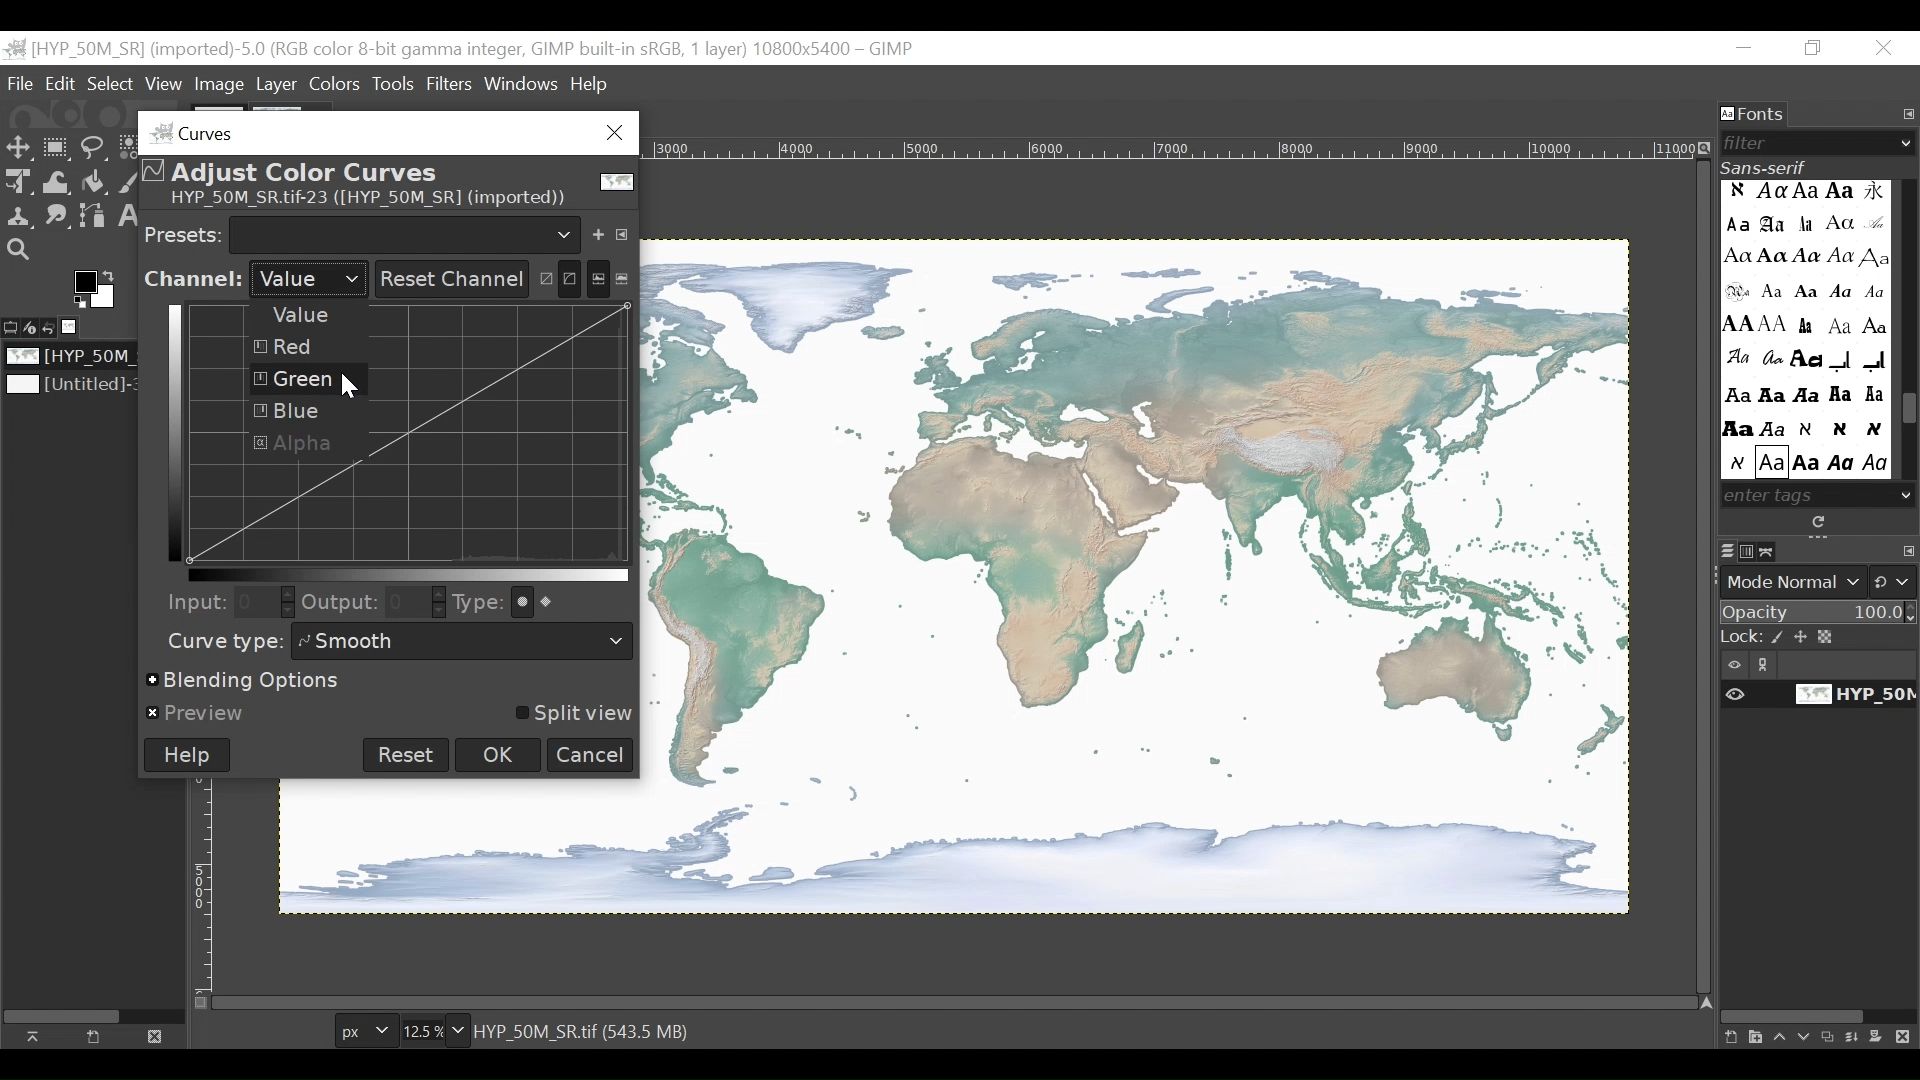 This screenshot has height=1080, width=1920. Describe the element at coordinates (1815, 695) in the screenshot. I see `Item Visibility of the image` at that location.